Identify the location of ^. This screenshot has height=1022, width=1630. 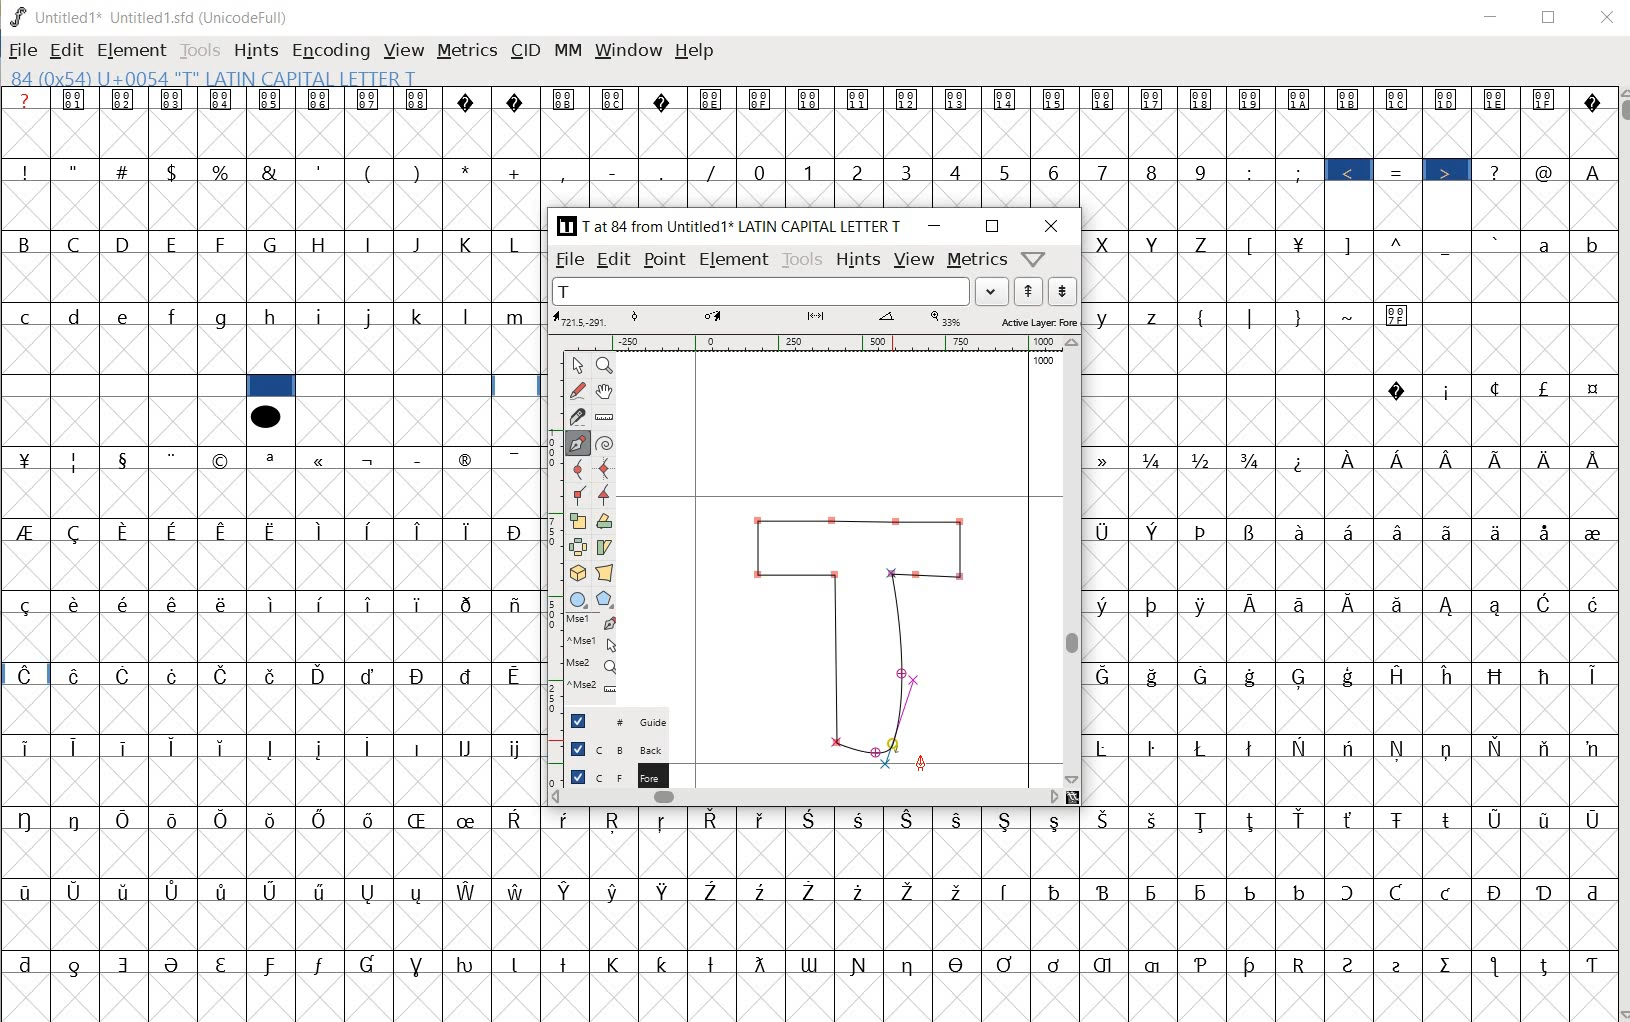
(1401, 242).